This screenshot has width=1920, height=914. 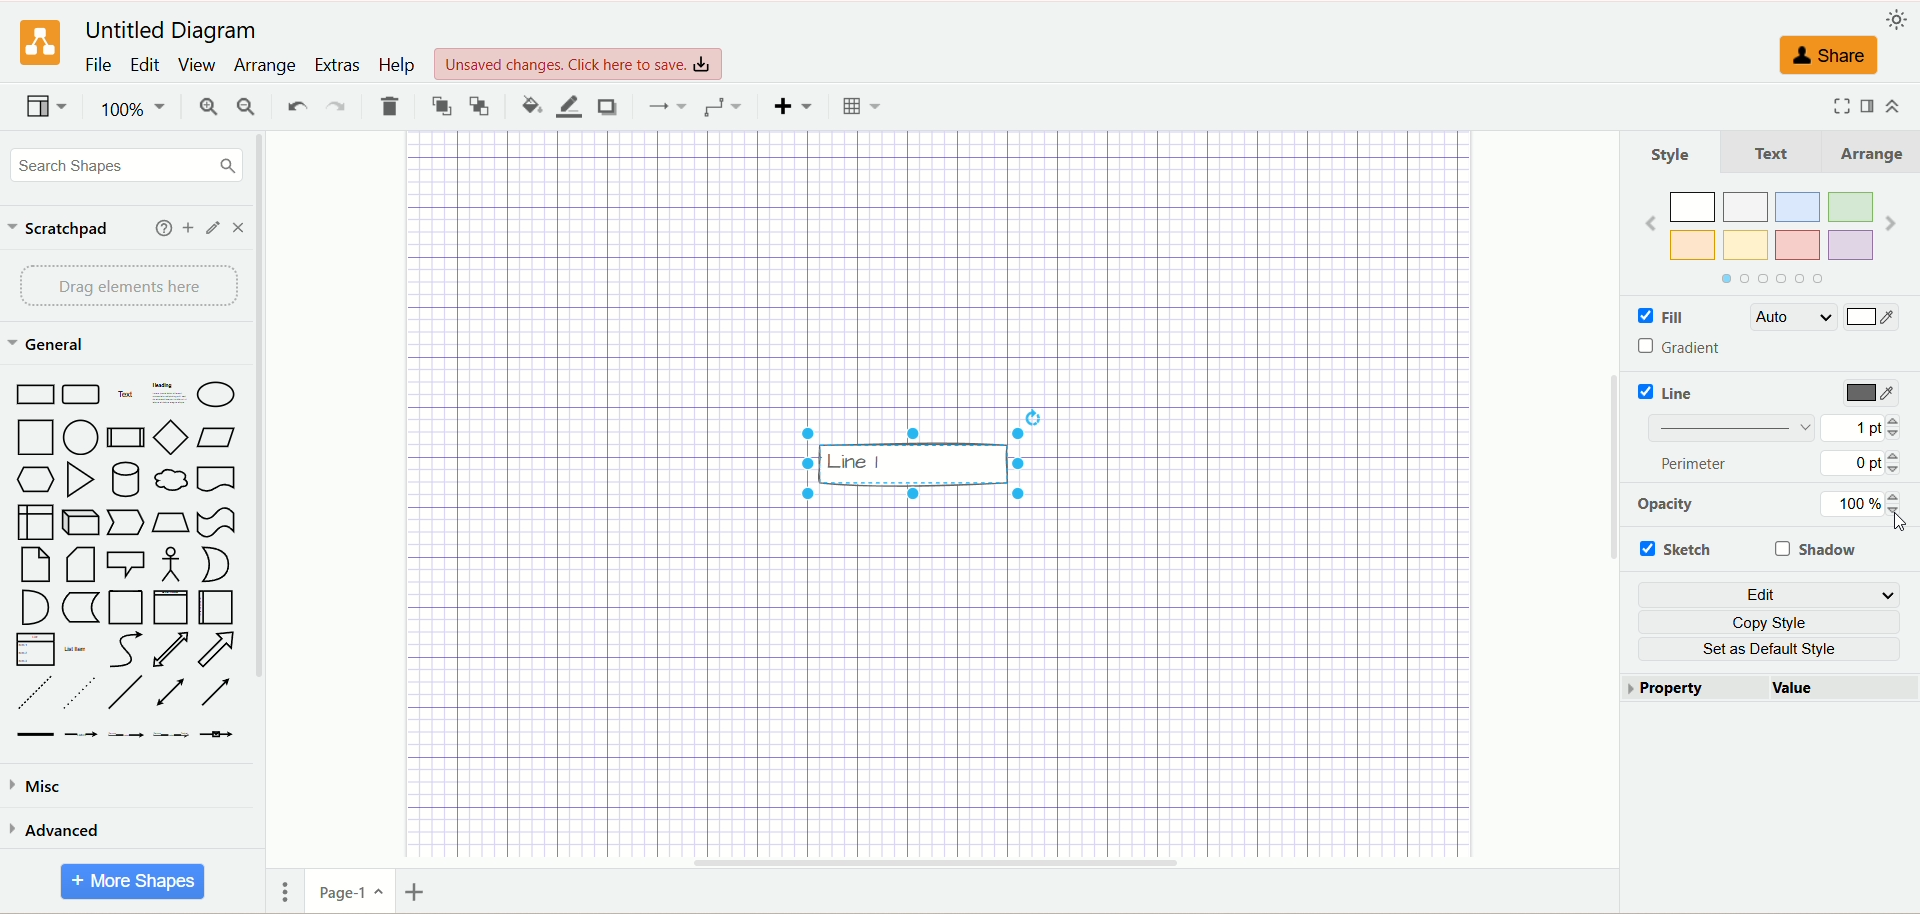 What do you see at coordinates (1841, 687) in the screenshot?
I see `value` at bounding box center [1841, 687].